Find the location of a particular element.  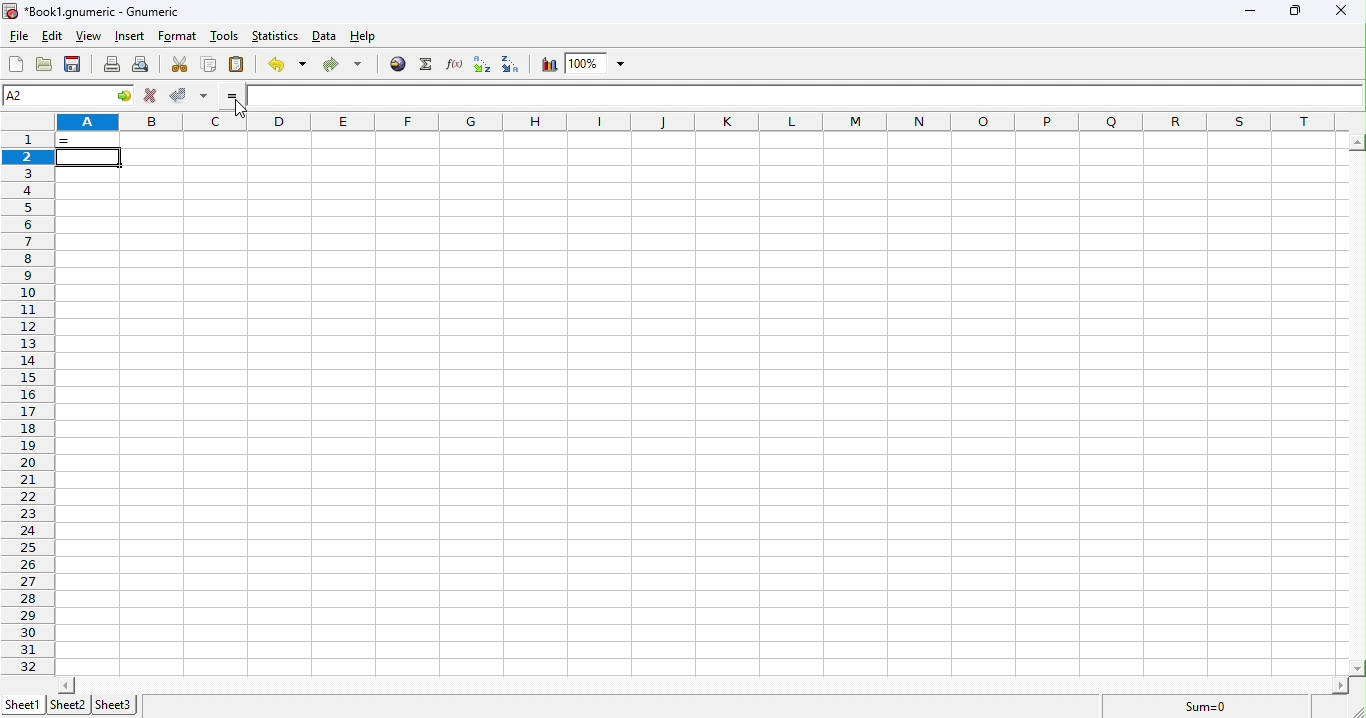

open is located at coordinates (45, 65).